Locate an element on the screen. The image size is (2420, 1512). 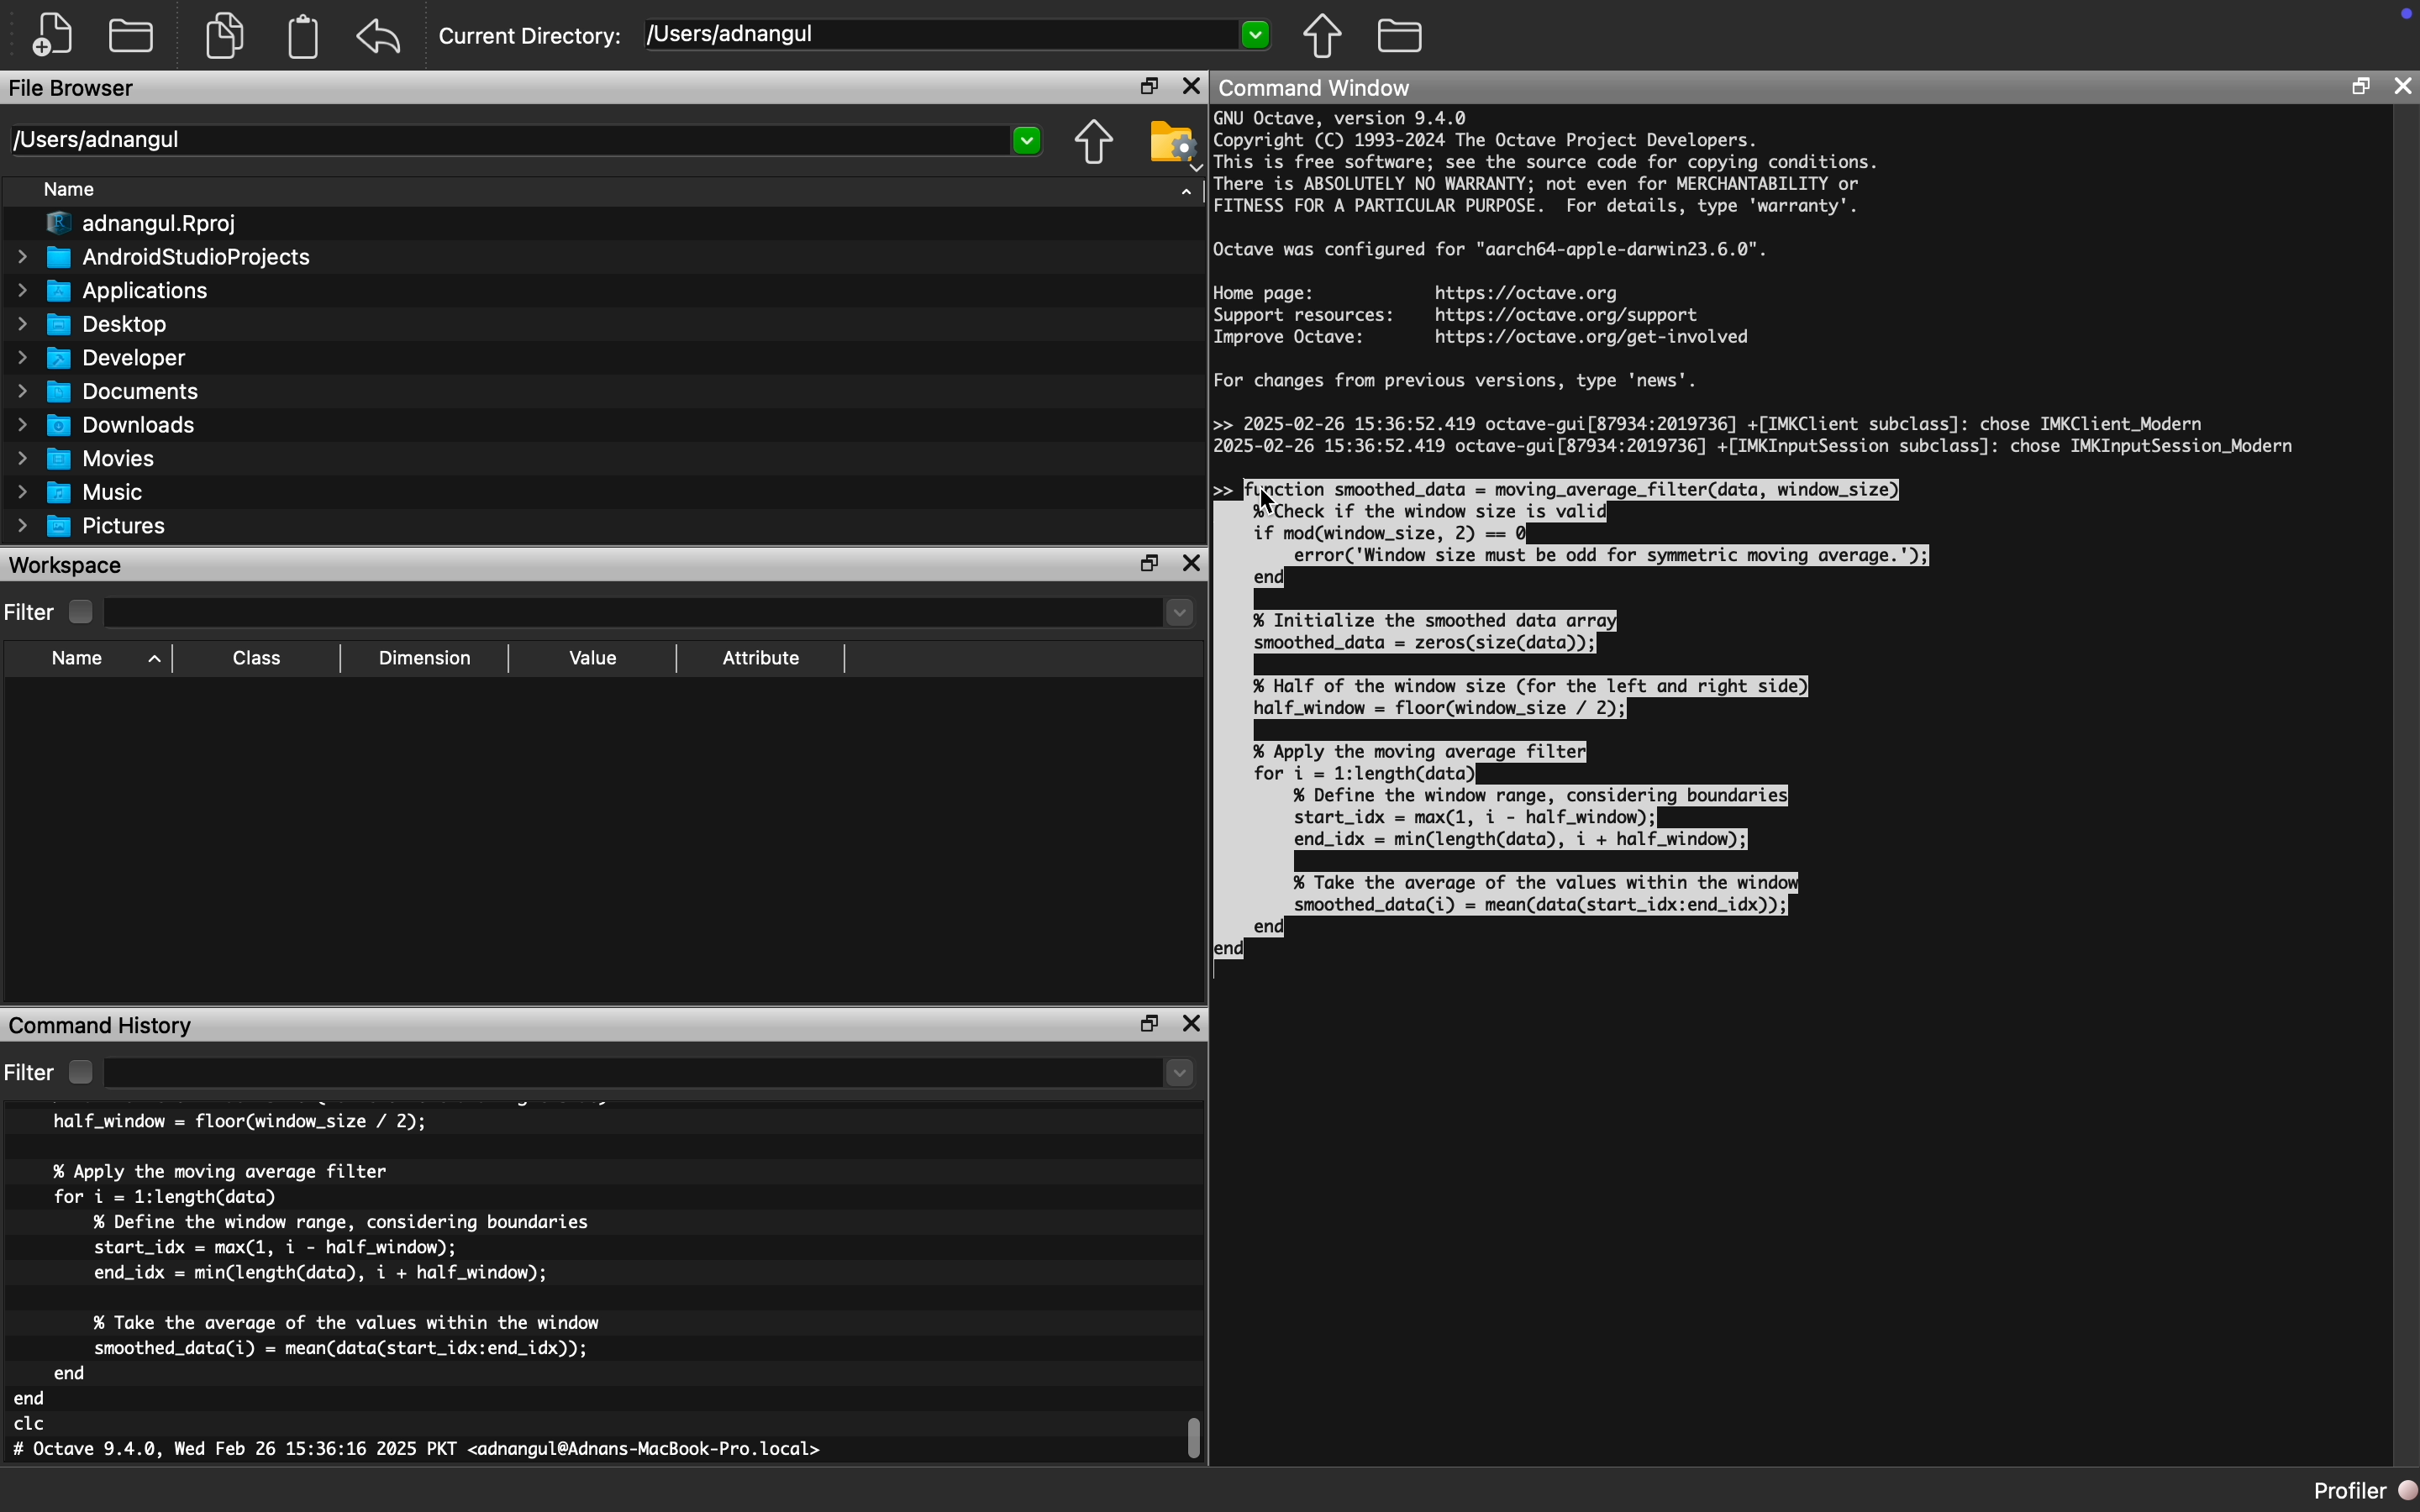
Workspace is located at coordinates (66, 567).